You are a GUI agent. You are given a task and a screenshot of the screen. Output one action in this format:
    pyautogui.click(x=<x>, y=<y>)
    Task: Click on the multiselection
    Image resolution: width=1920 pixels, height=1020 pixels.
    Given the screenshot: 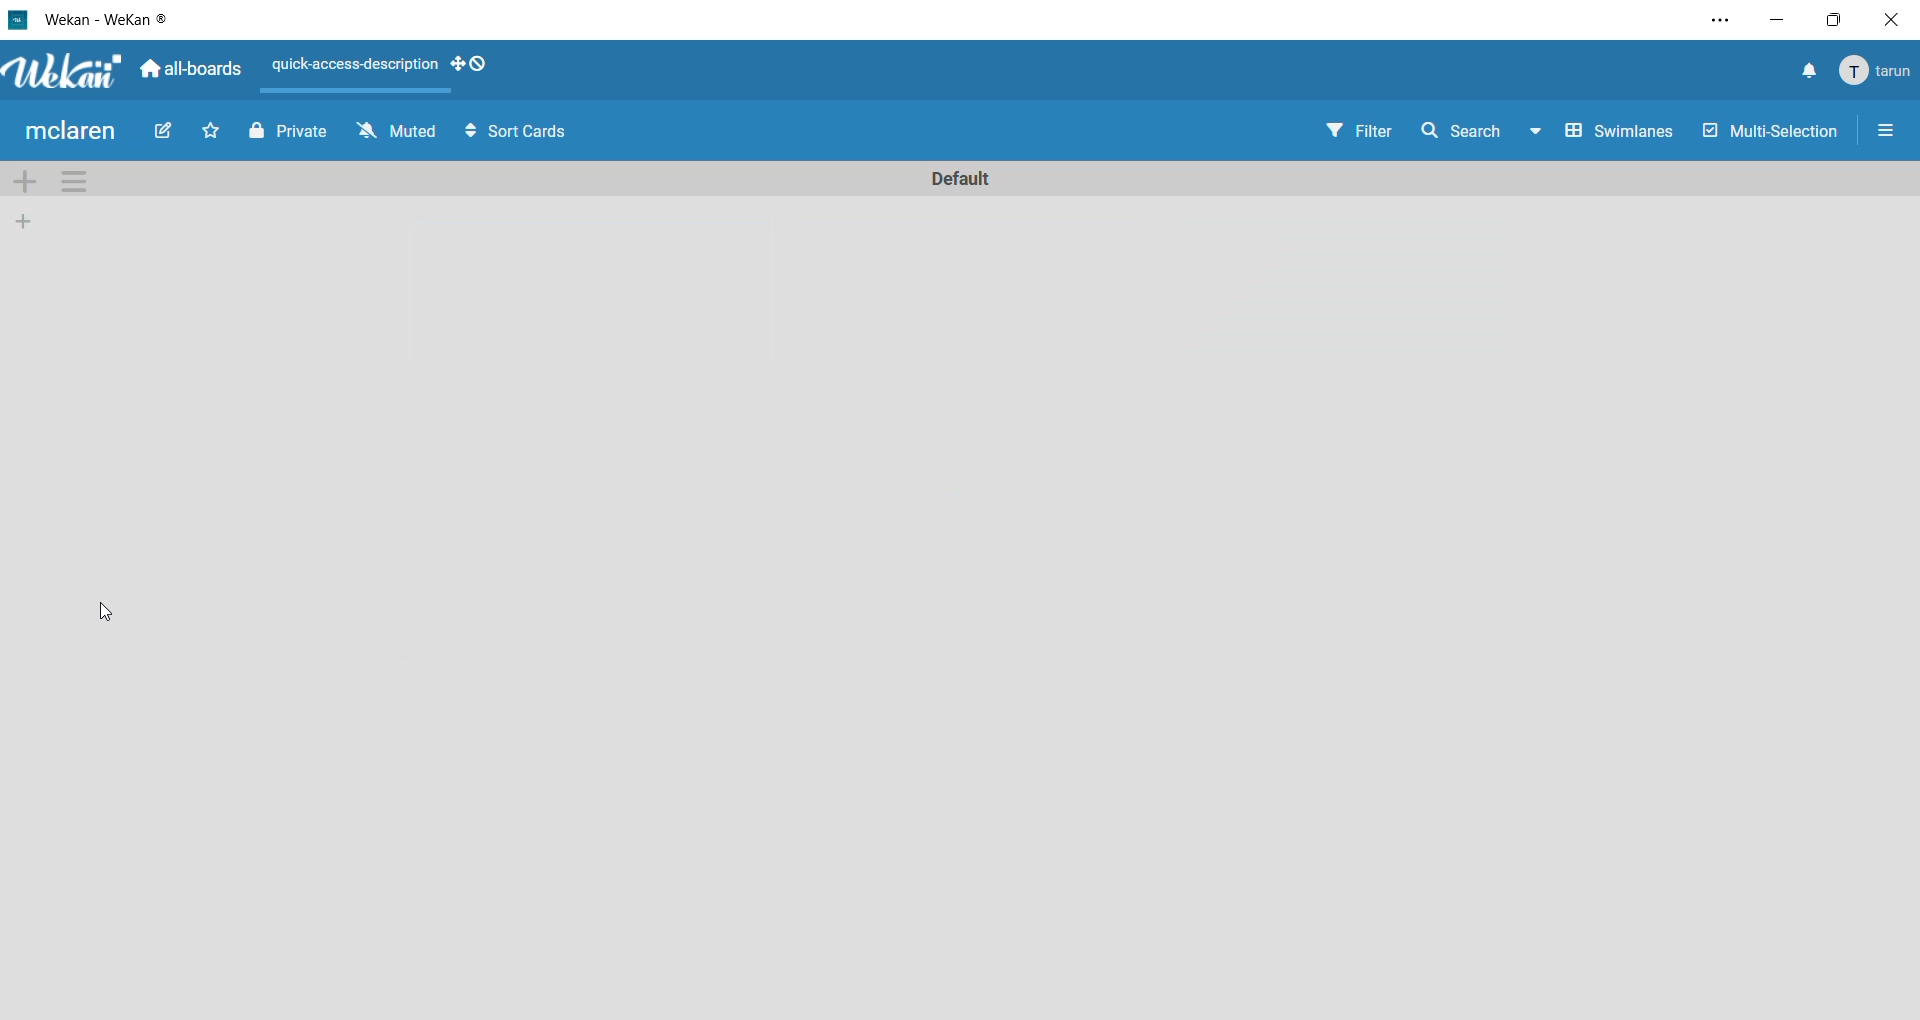 What is the action you would take?
    pyautogui.click(x=1772, y=133)
    